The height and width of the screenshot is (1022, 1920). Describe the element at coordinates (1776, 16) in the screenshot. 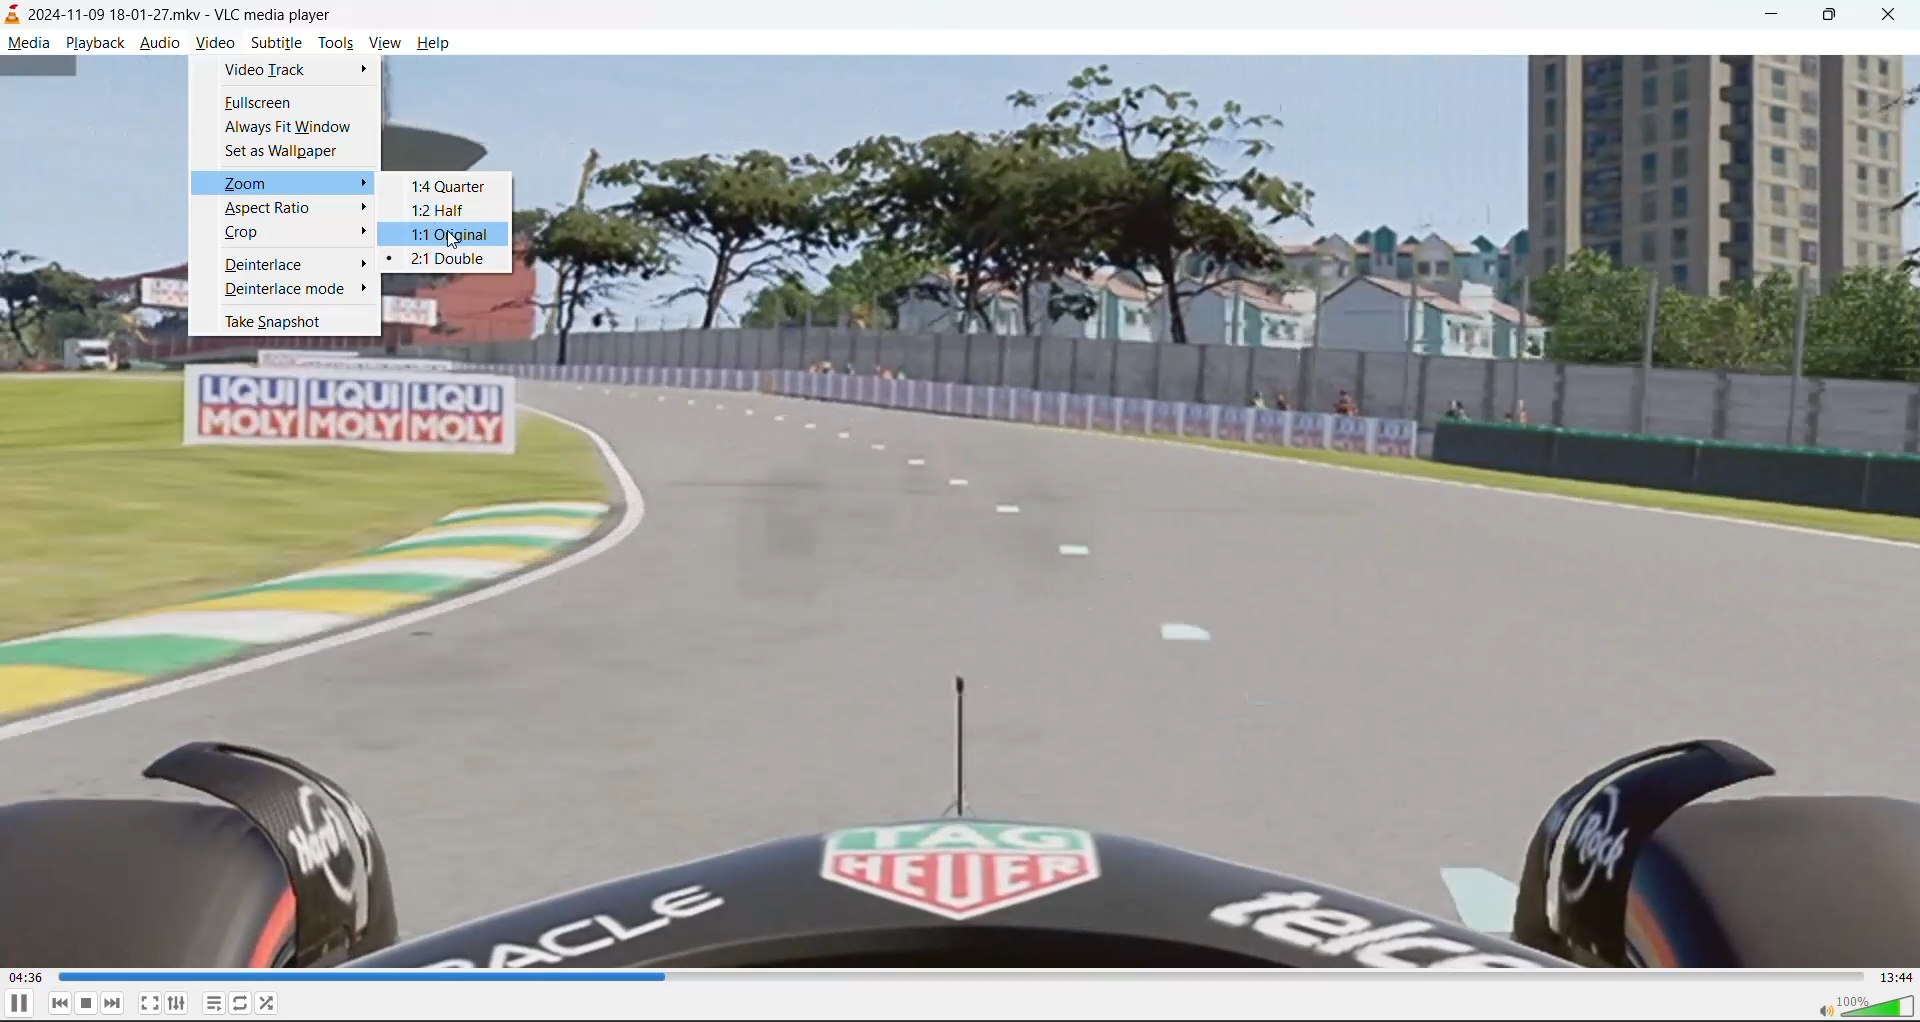

I see `minimize` at that location.